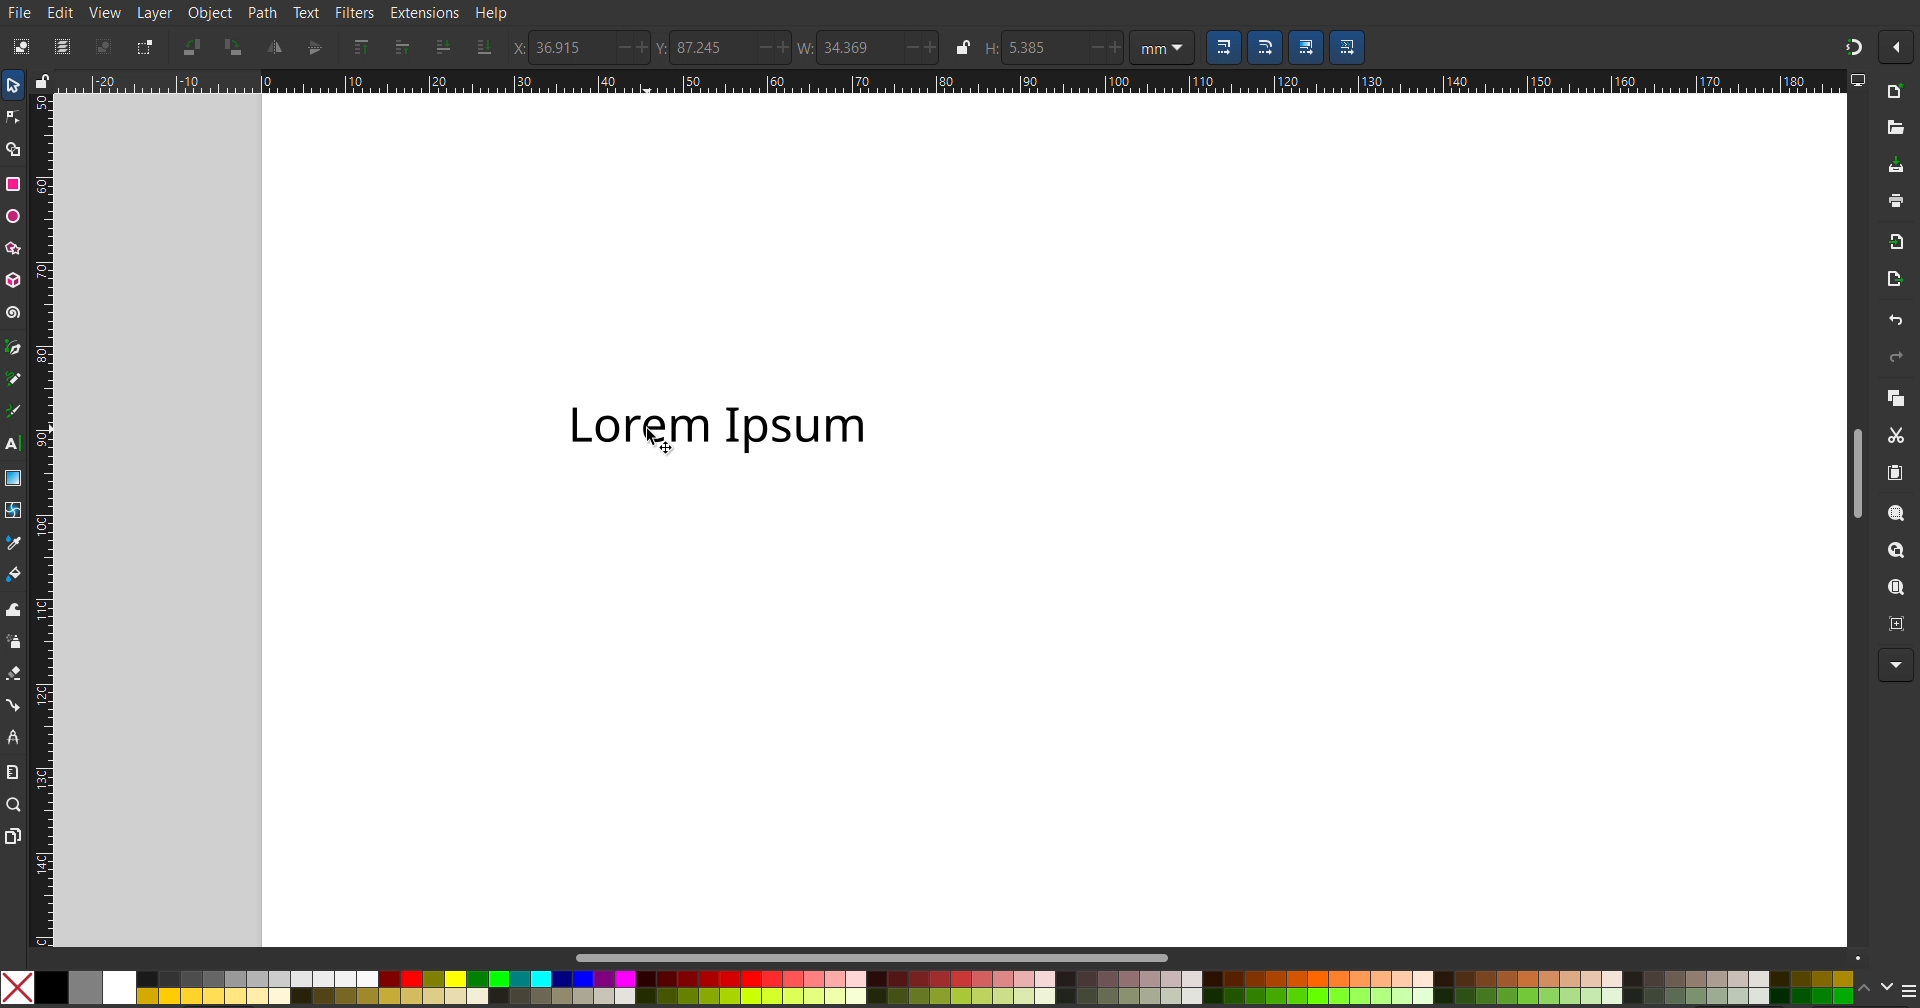 The width and height of the screenshot is (1920, 1008). I want to click on Help, so click(496, 14).